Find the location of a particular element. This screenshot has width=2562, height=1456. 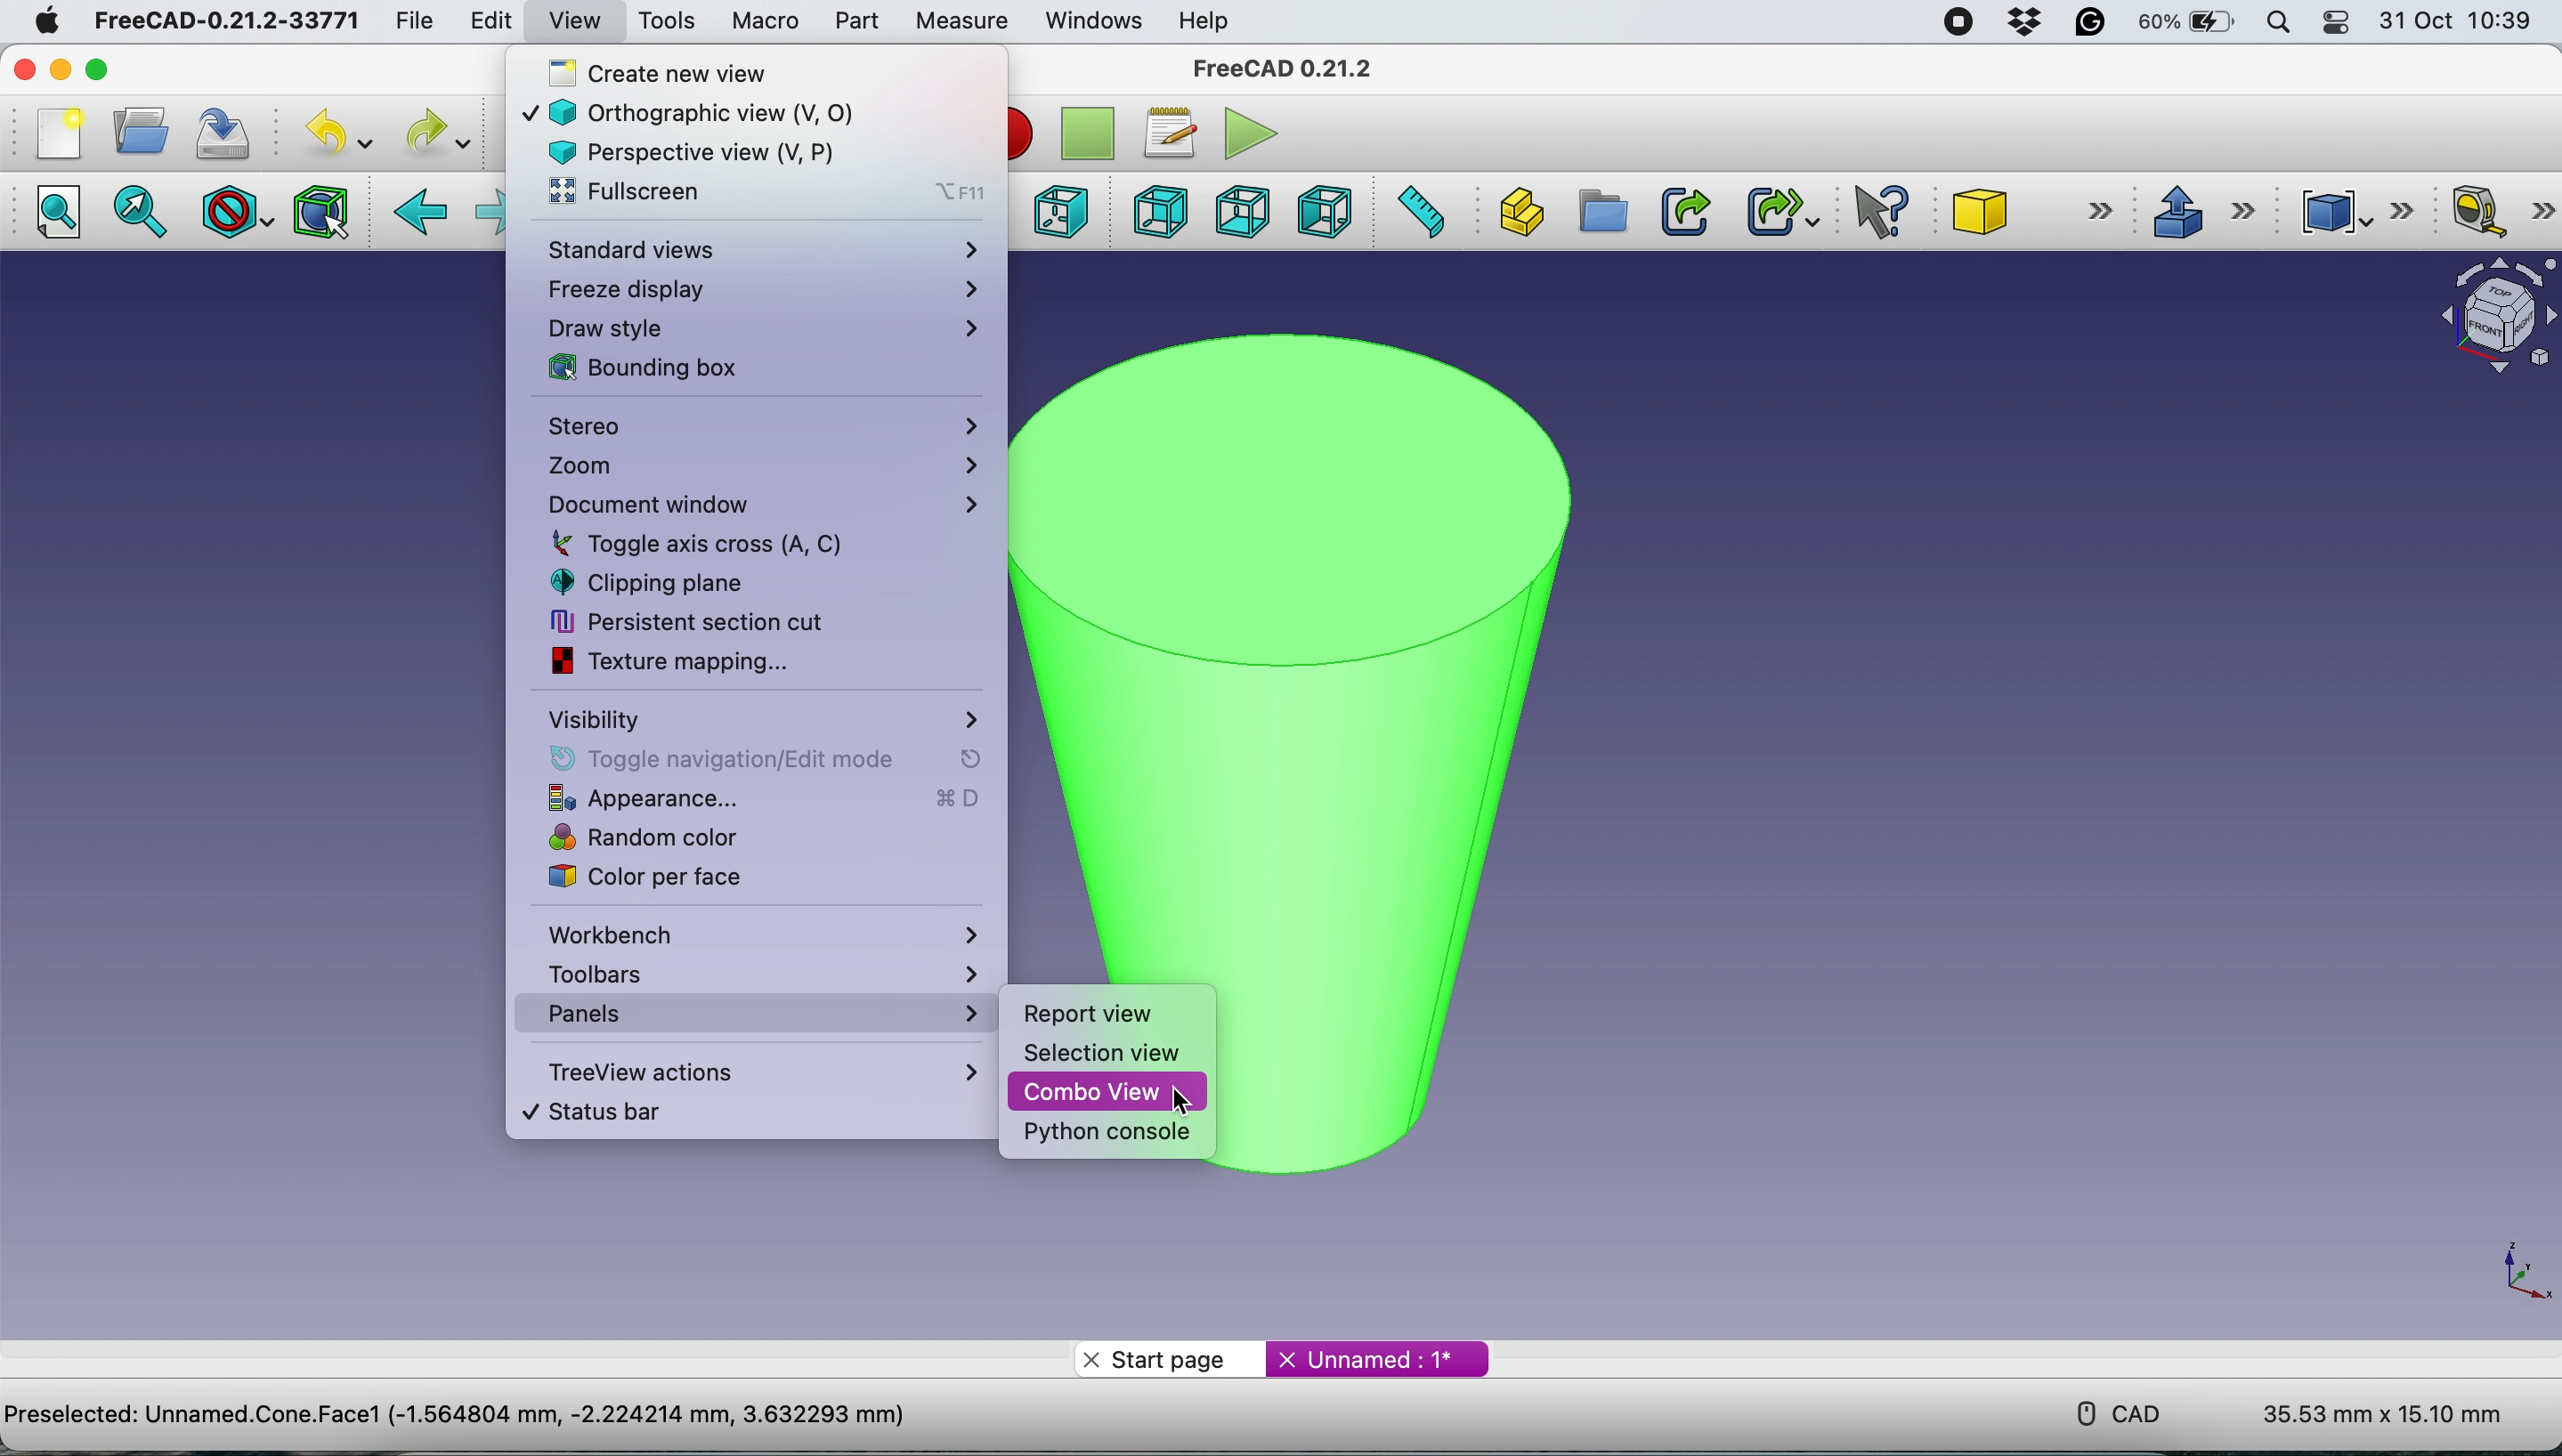

create part is located at coordinates (1520, 209).